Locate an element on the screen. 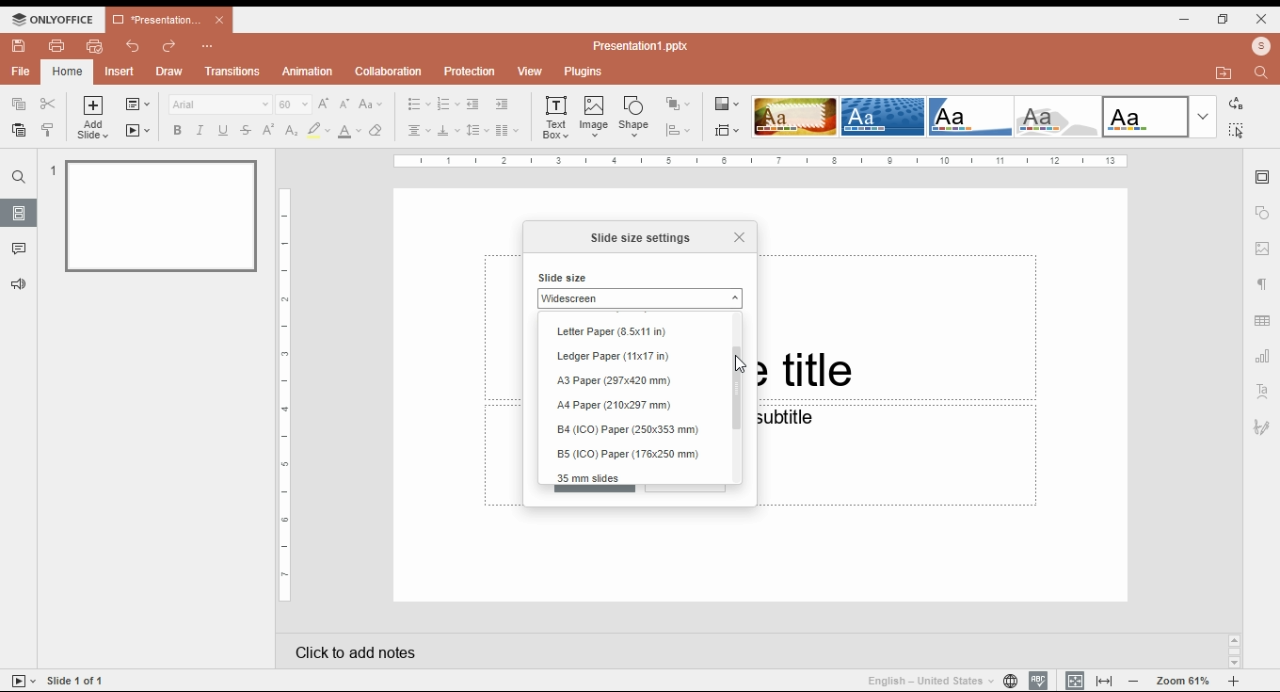 Image resolution: width=1280 pixels, height=692 pixels. cut is located at coordinates (49, 103).